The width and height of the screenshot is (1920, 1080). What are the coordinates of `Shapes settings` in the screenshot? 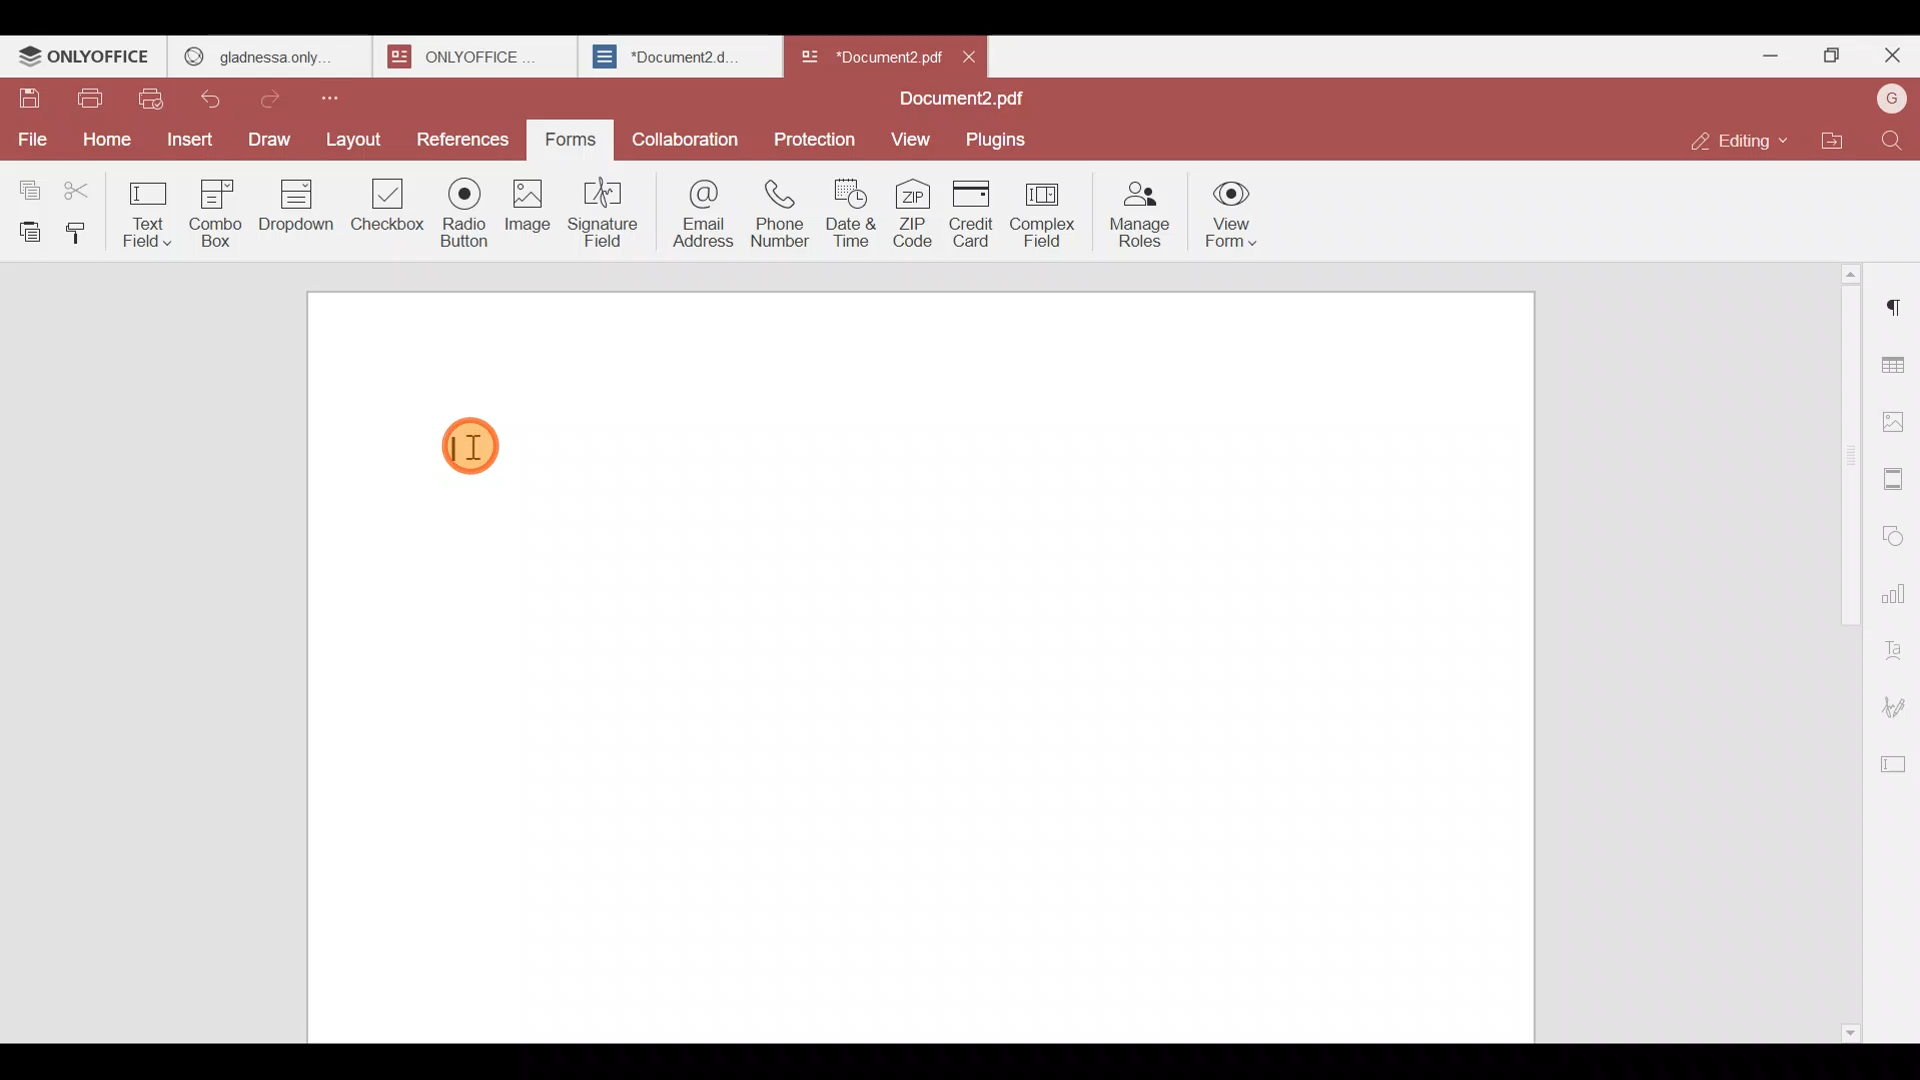 It's located at (1897, 535).